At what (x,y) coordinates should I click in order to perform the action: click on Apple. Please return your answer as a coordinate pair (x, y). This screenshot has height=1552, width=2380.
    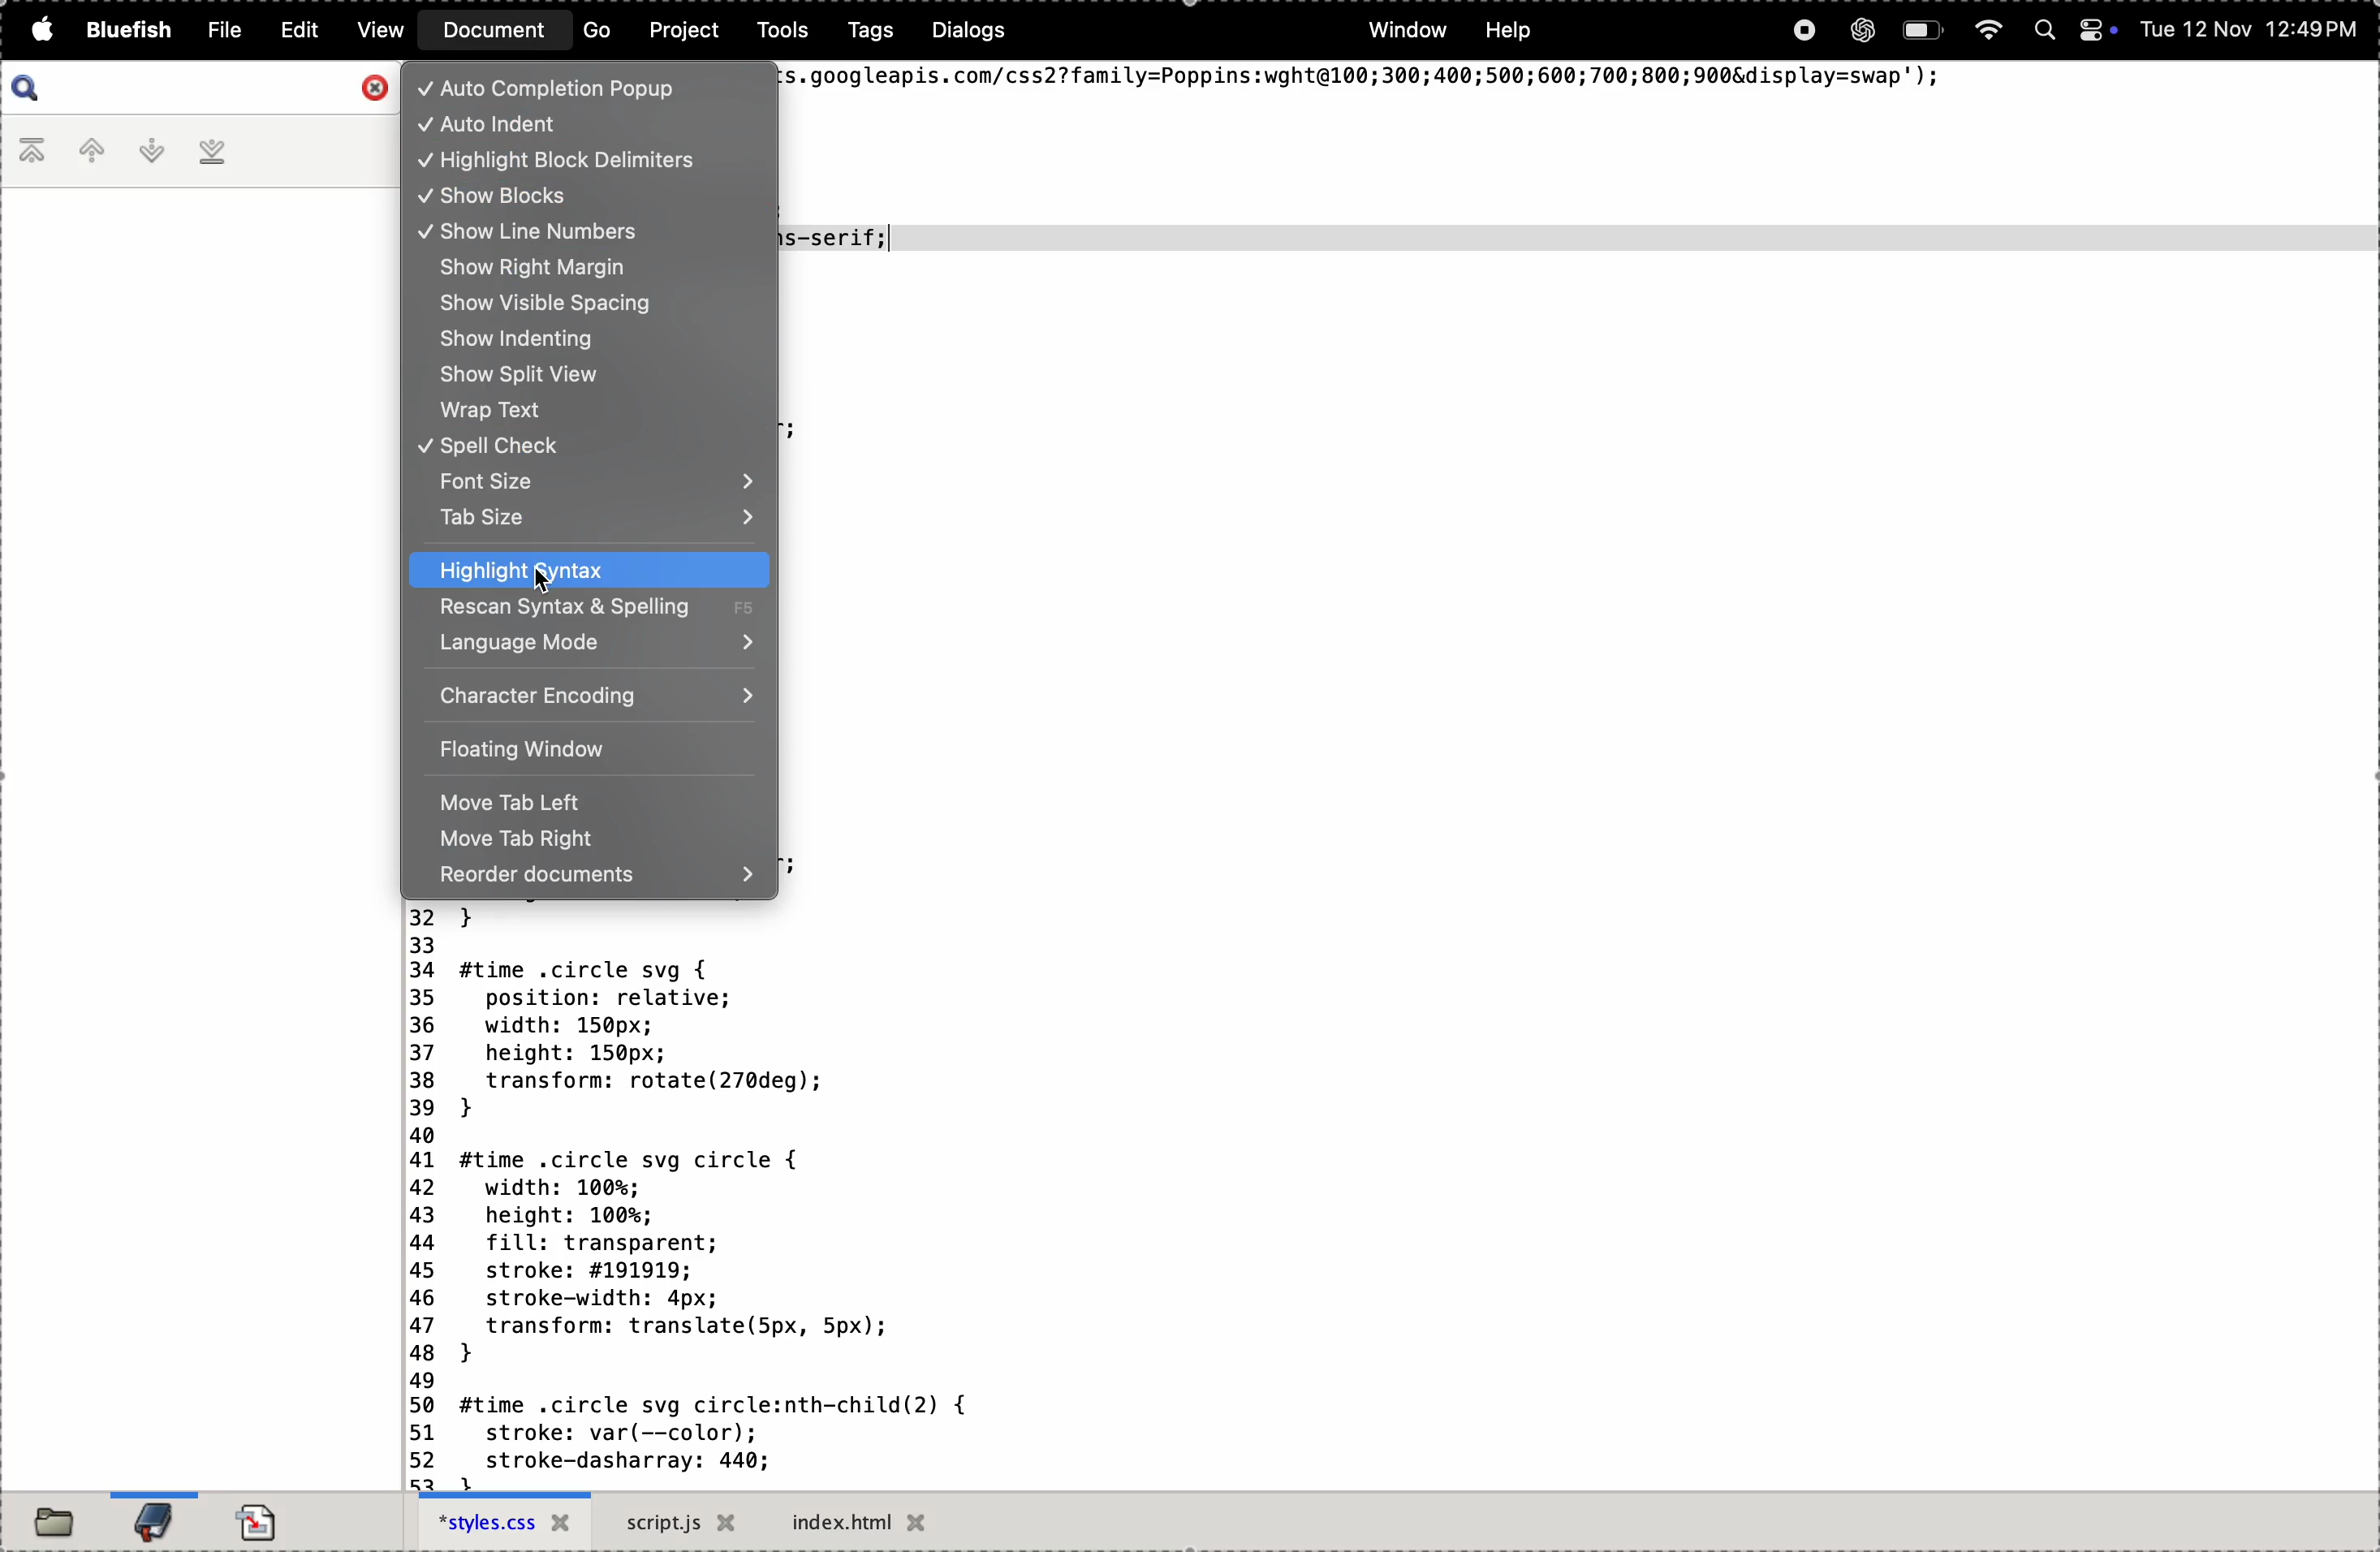
    Looking at the image, I should click on (39, 31).